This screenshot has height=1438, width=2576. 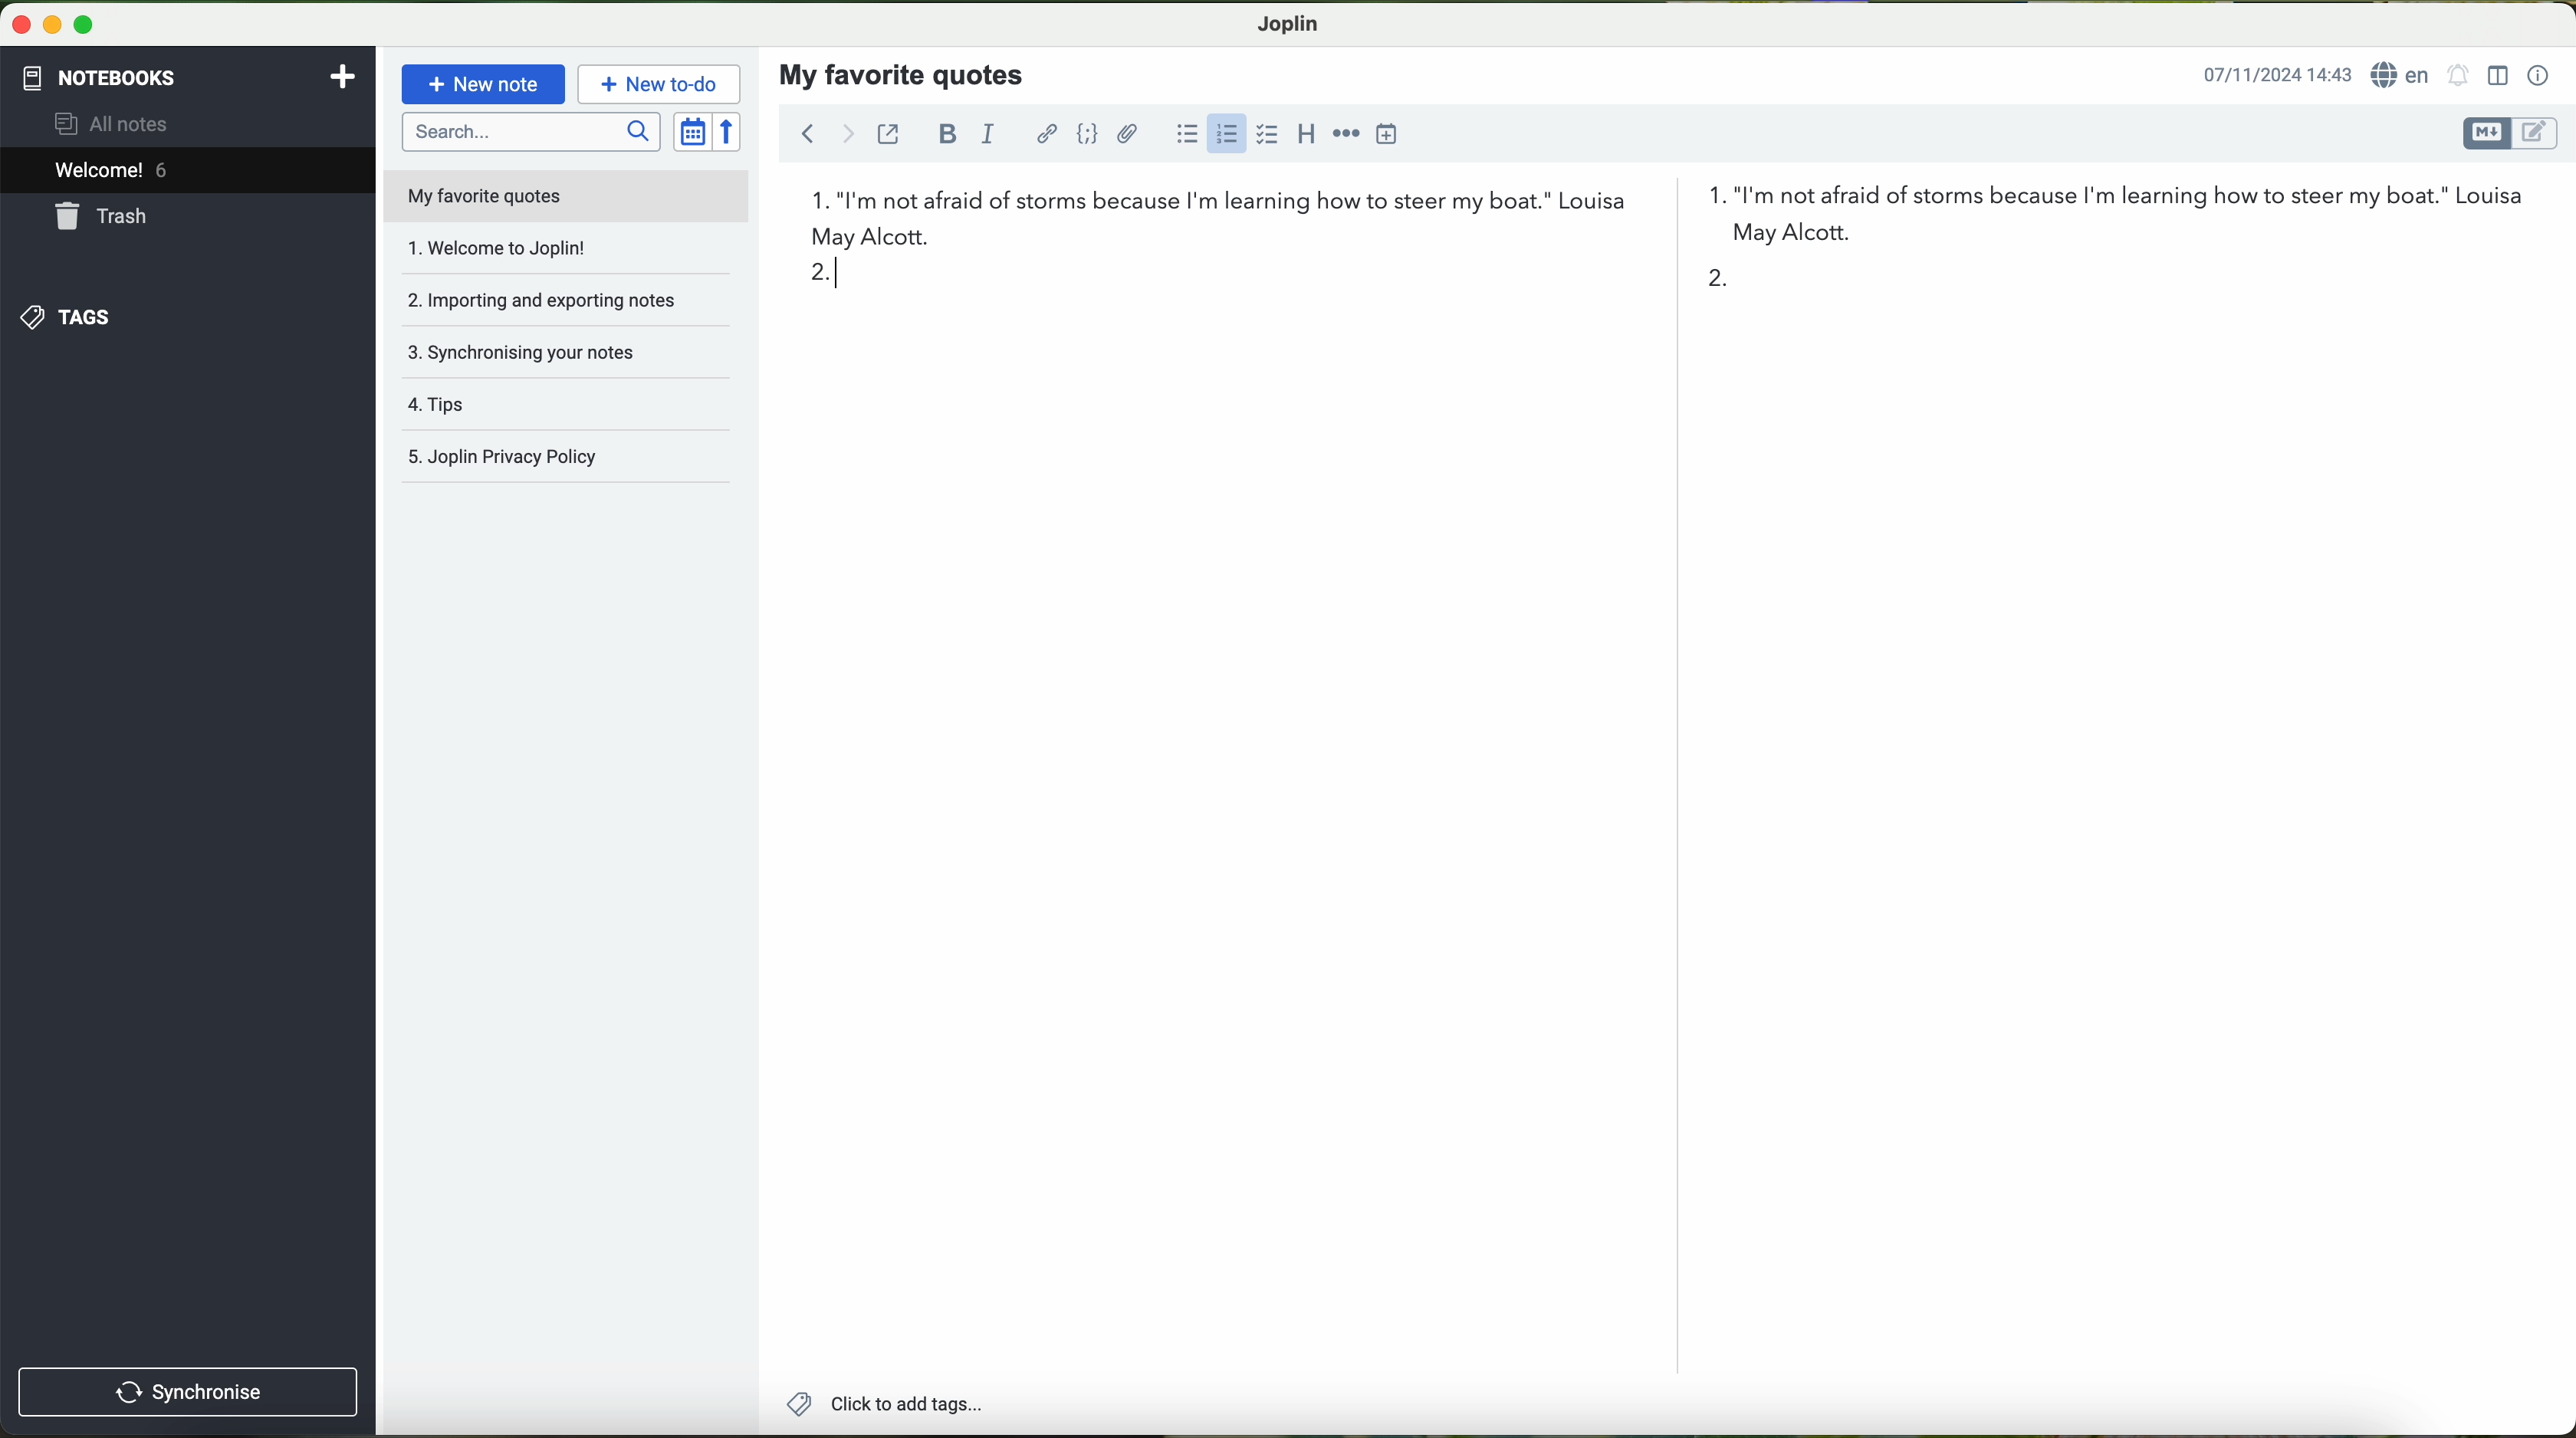 What do you see at coordinates (993, 134) in the screenshot?
I see `italic` at bounding box center [993, 134].